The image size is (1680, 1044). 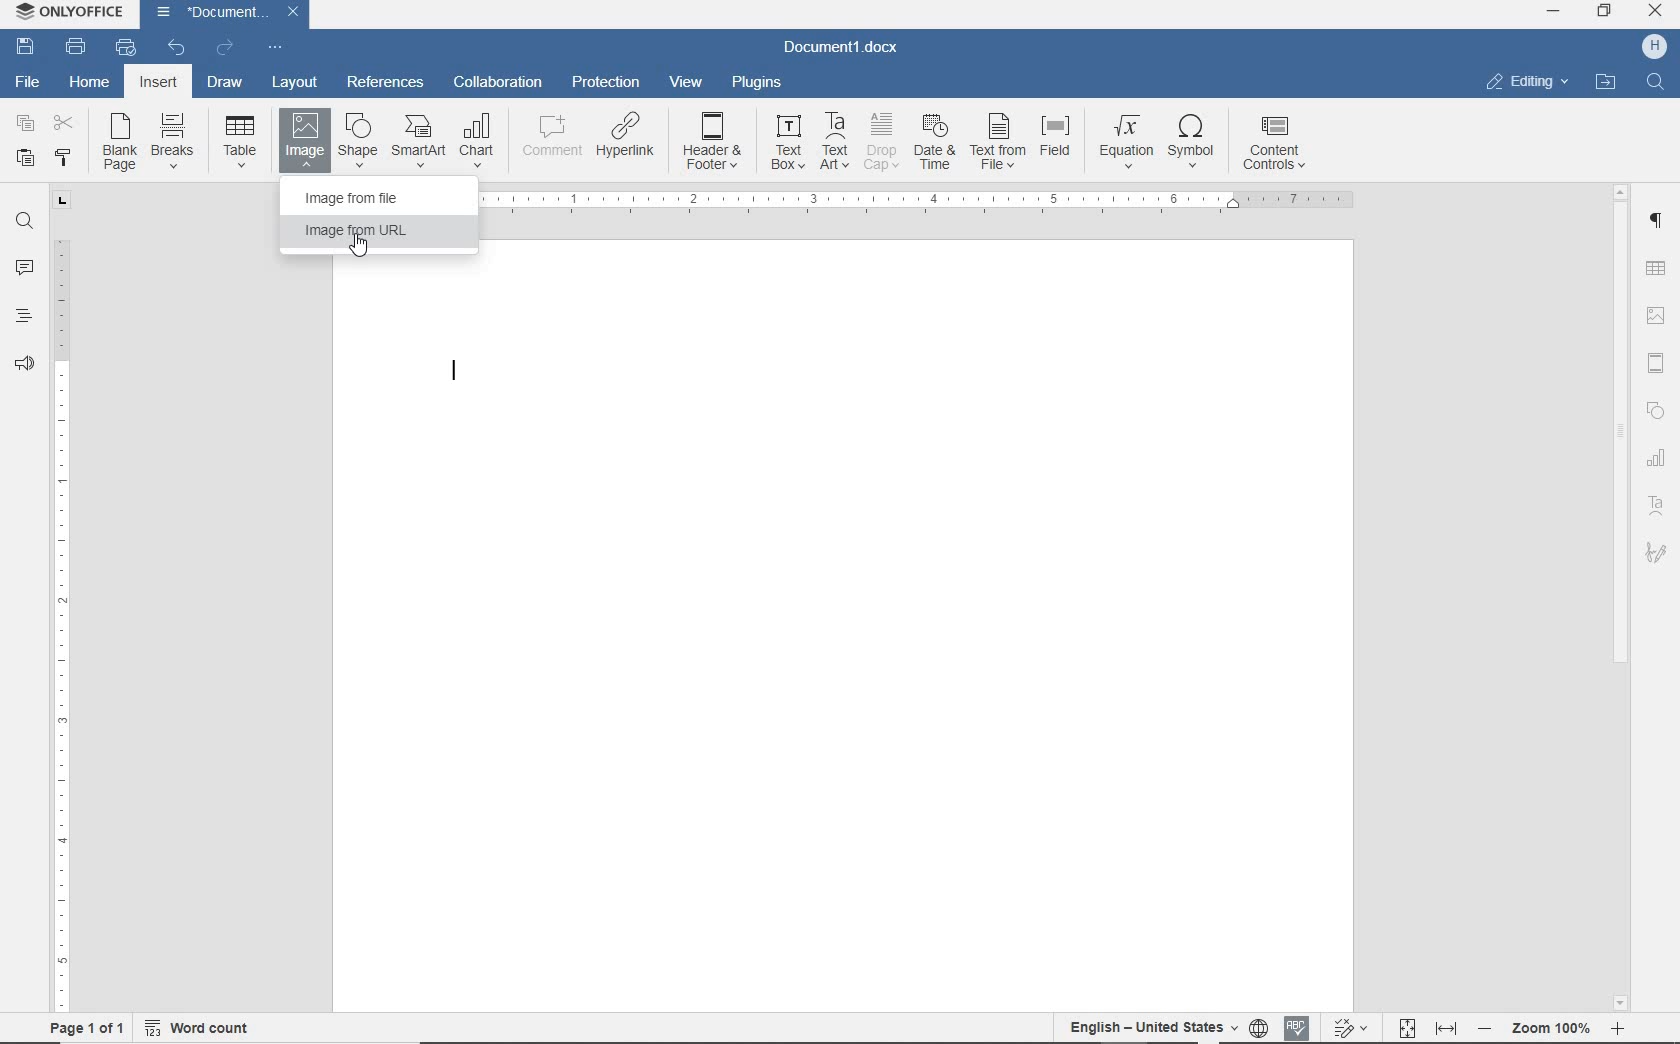 What do you see at coordinates (835, 144) in the screenshot?
I see `TextArt` at bounding box center [835, 144].